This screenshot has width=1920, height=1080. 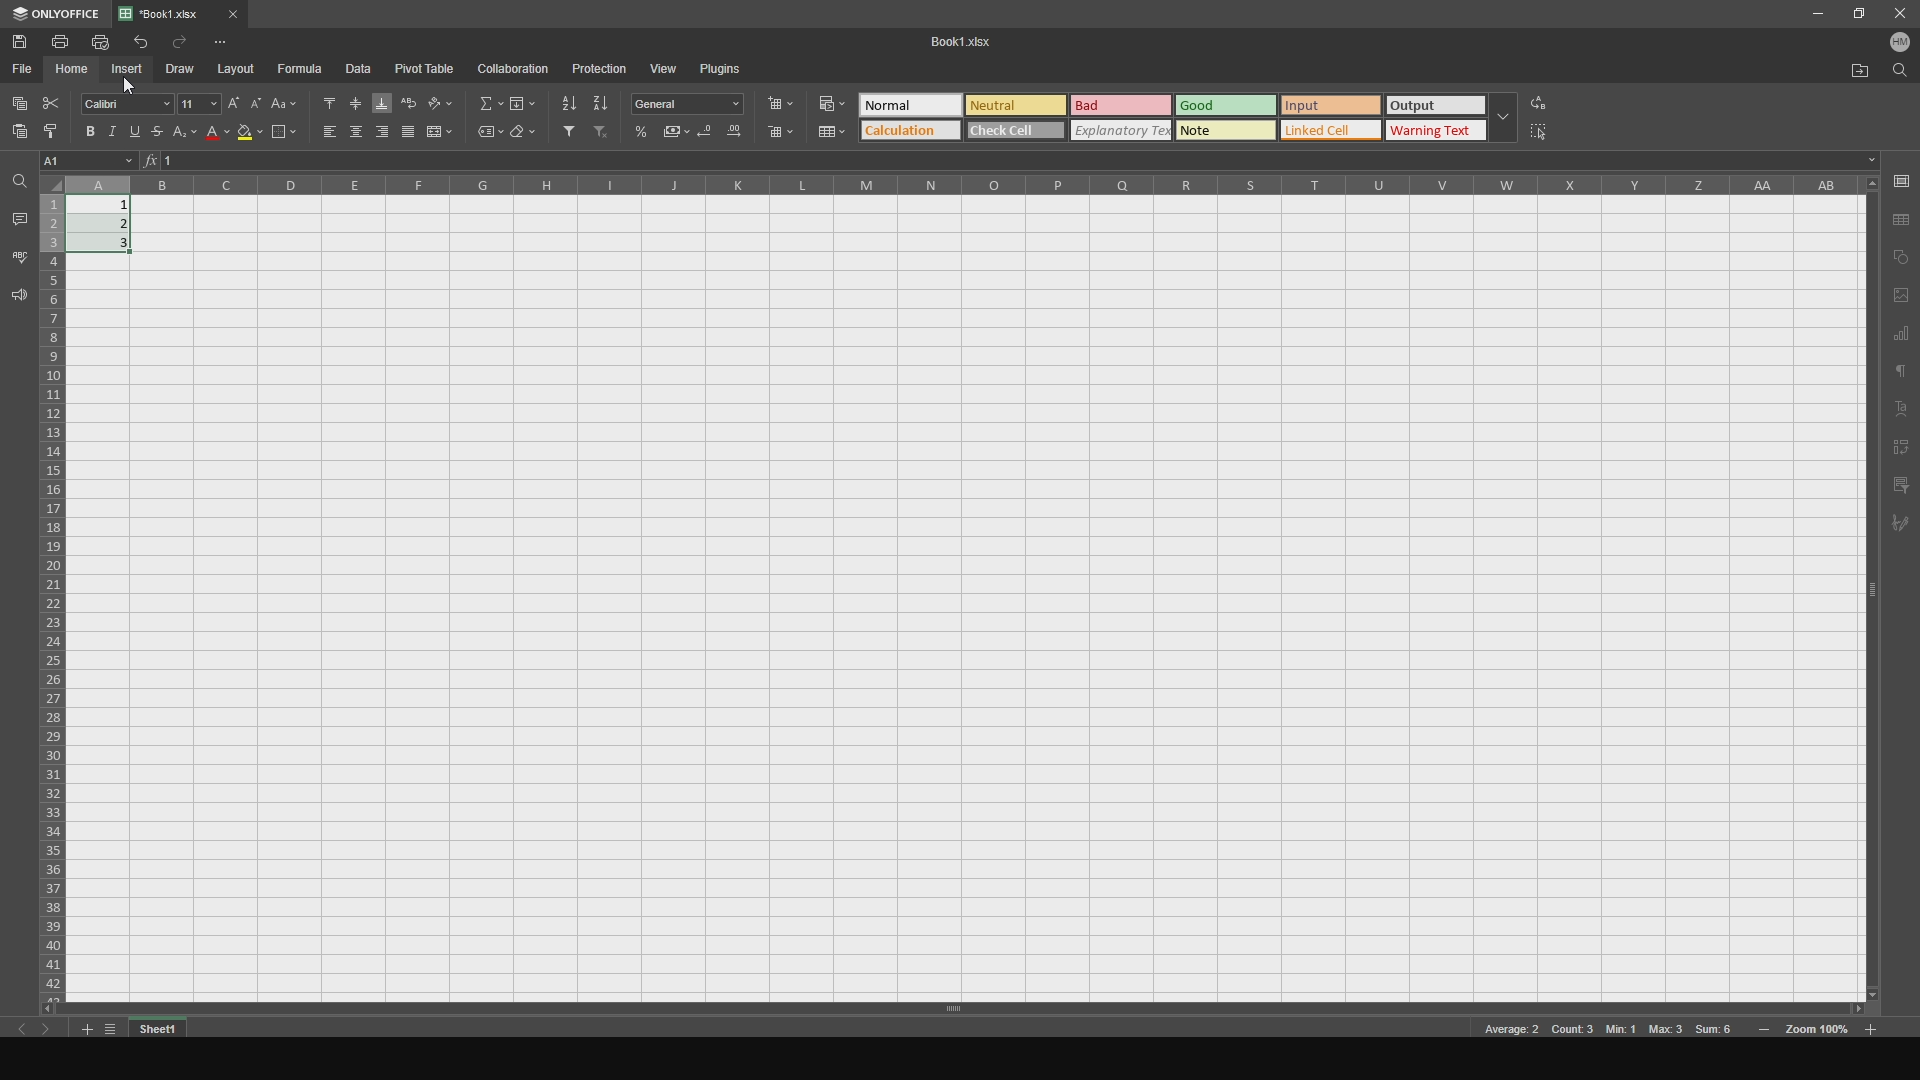 I want to click on sort ascending, so click(x=565, y=100).